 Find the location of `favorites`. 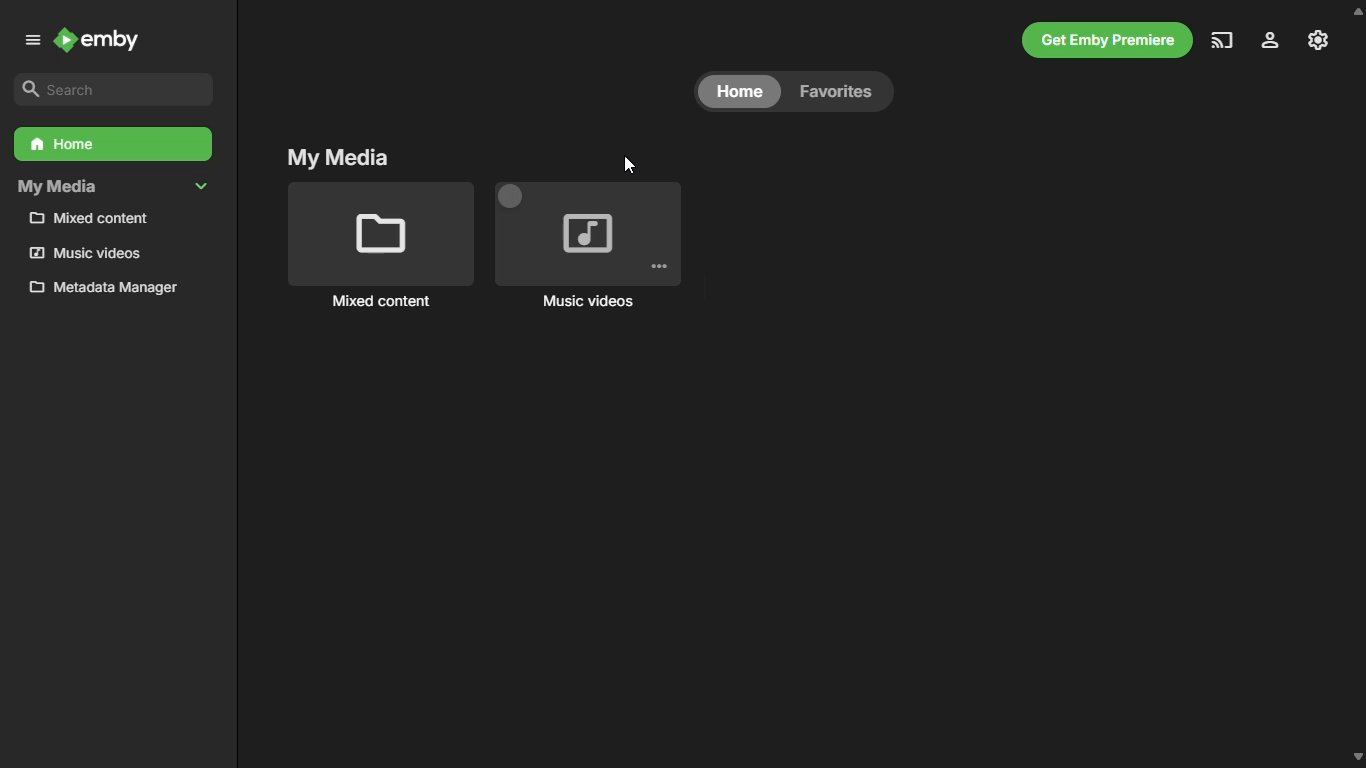

favorites is located at coordinates (835, 91).